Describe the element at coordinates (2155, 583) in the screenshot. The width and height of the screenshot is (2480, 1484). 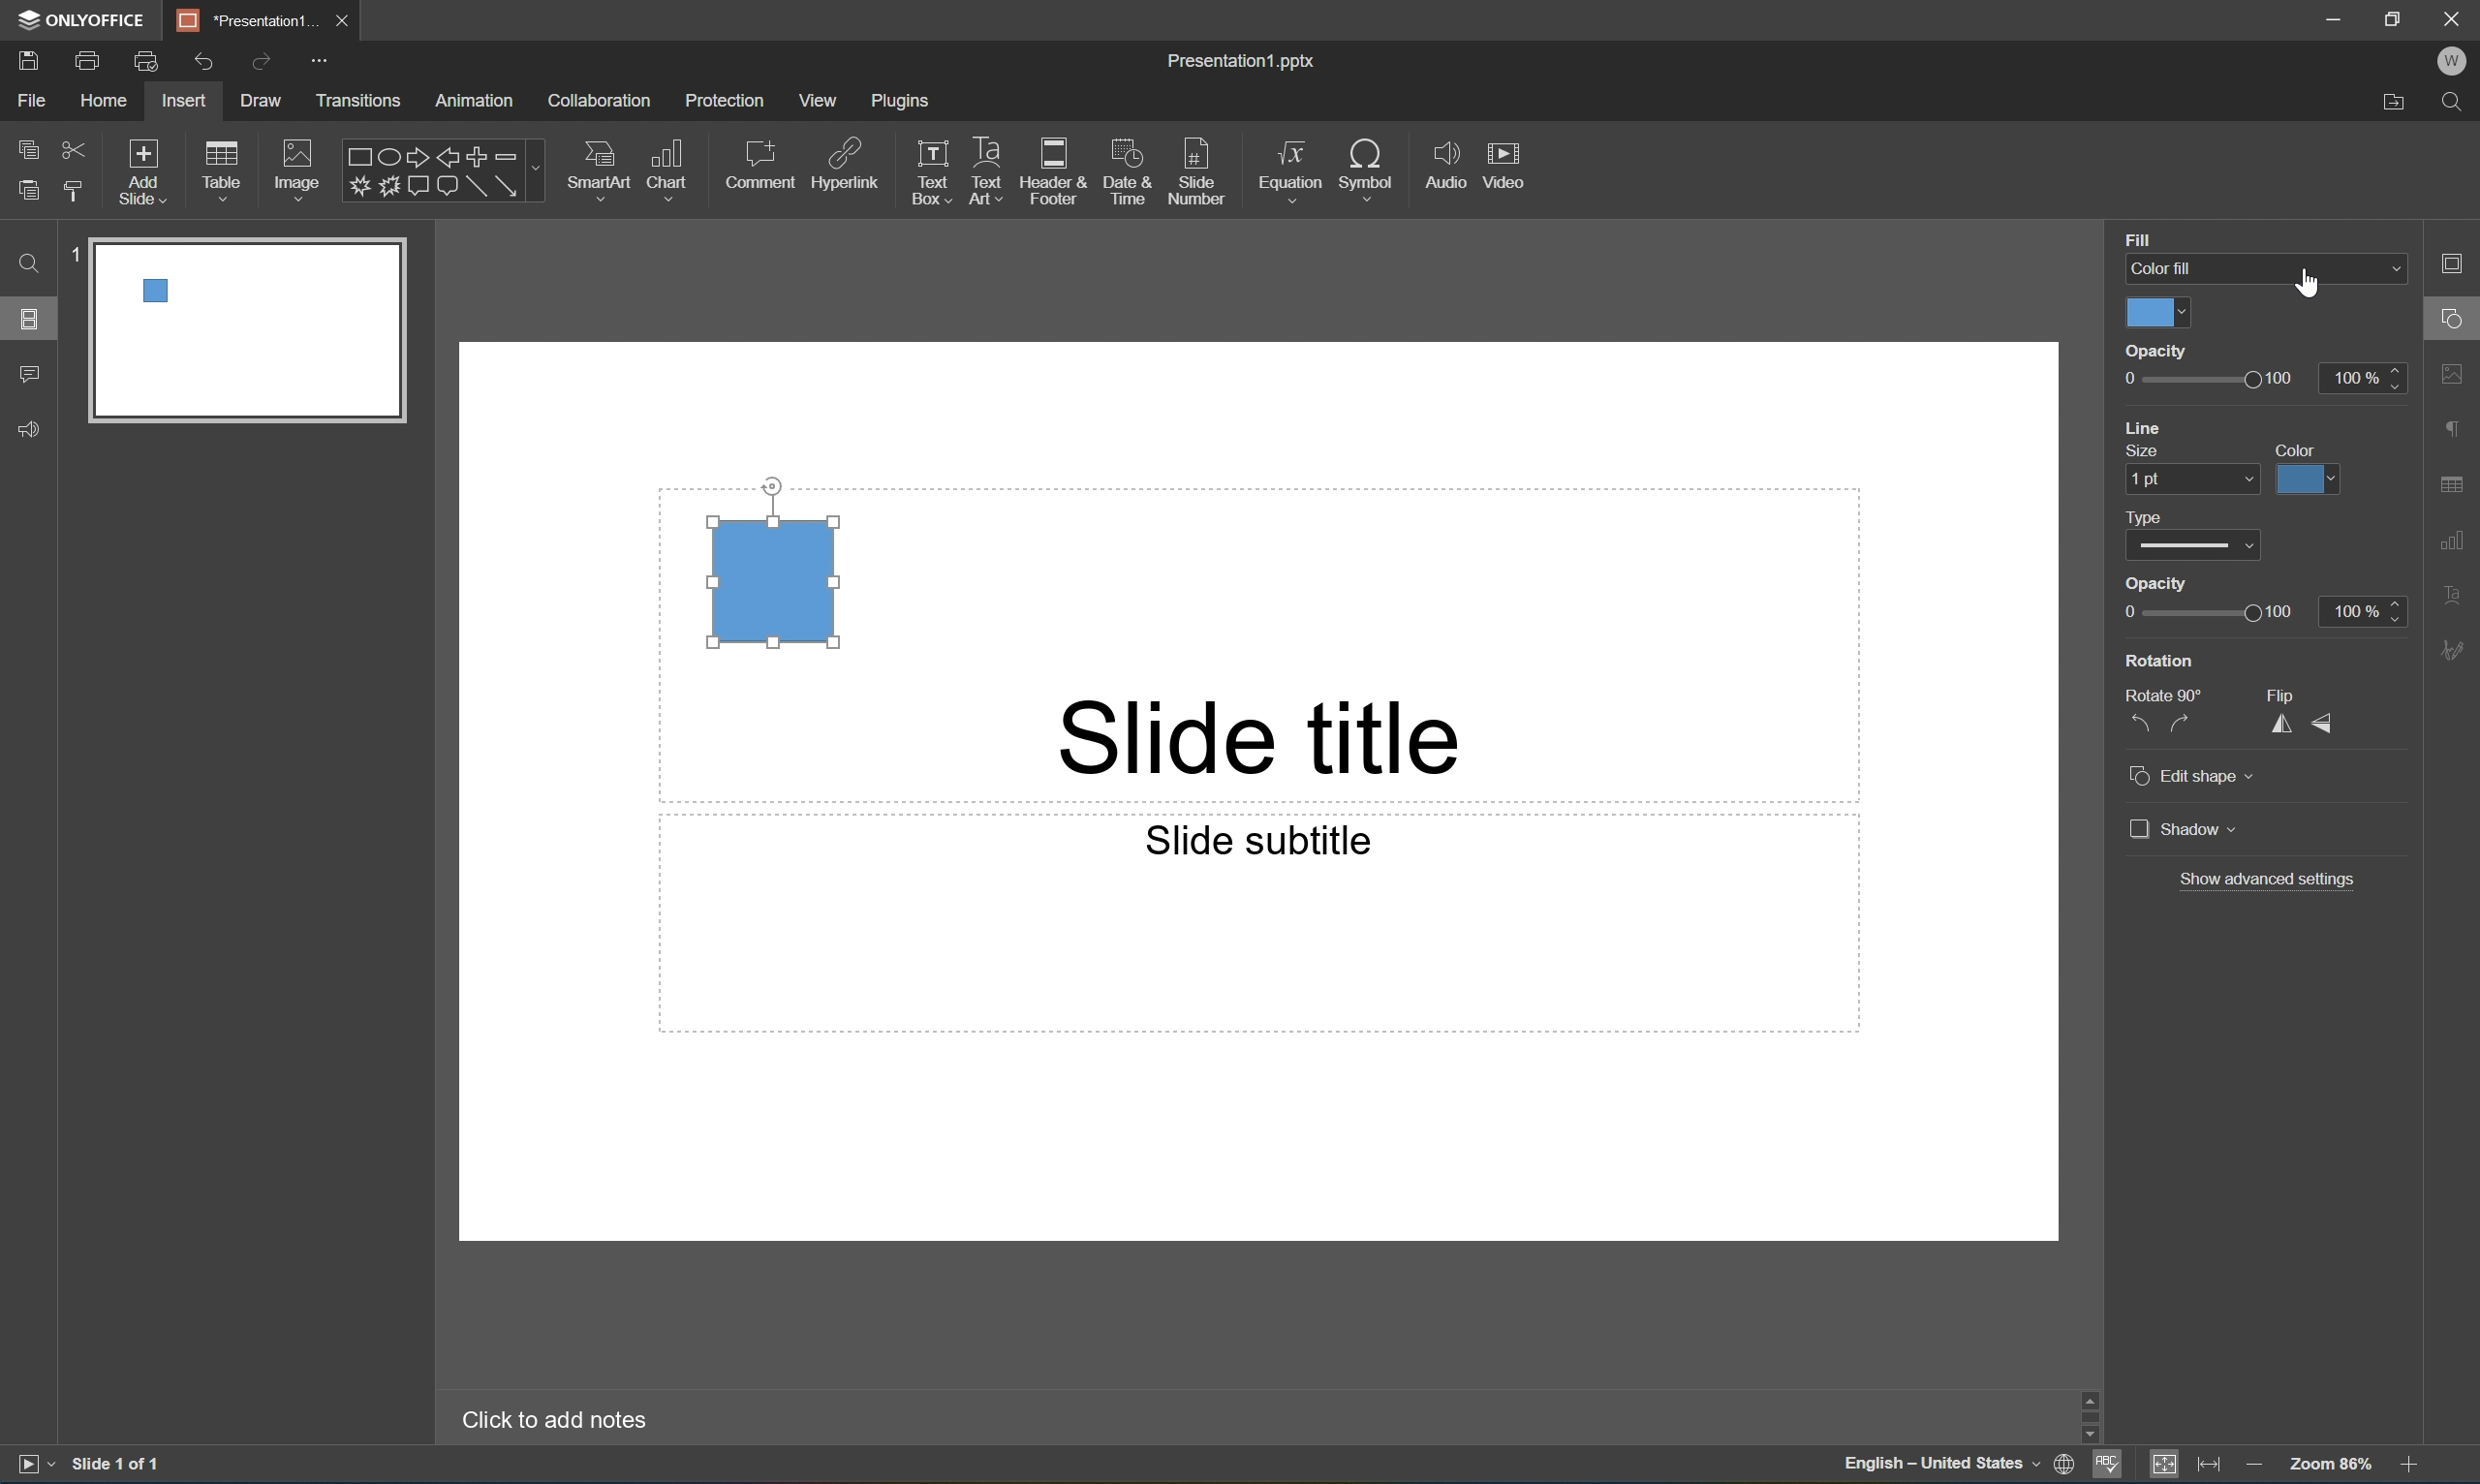
I see `Opacity` at that location.